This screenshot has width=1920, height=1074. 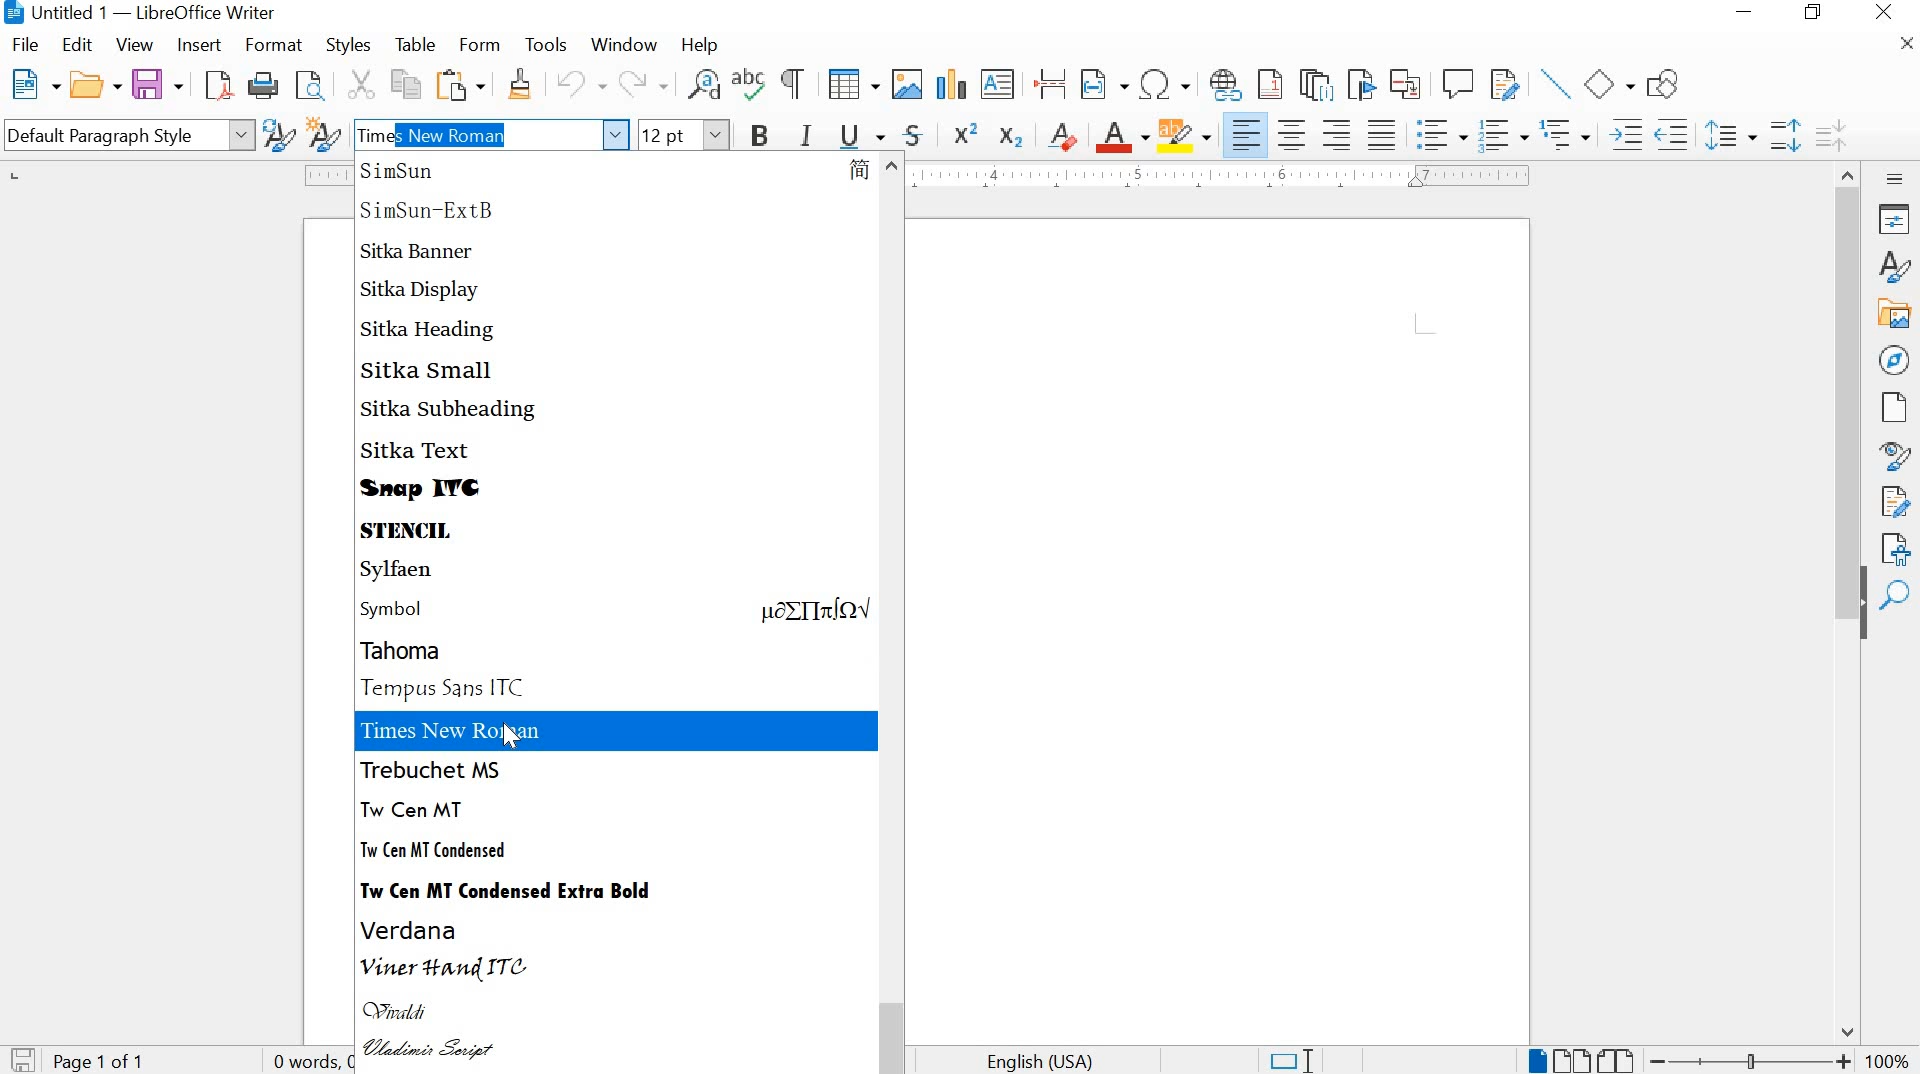 I want to click on UNDO, so click(x=574, y=87).